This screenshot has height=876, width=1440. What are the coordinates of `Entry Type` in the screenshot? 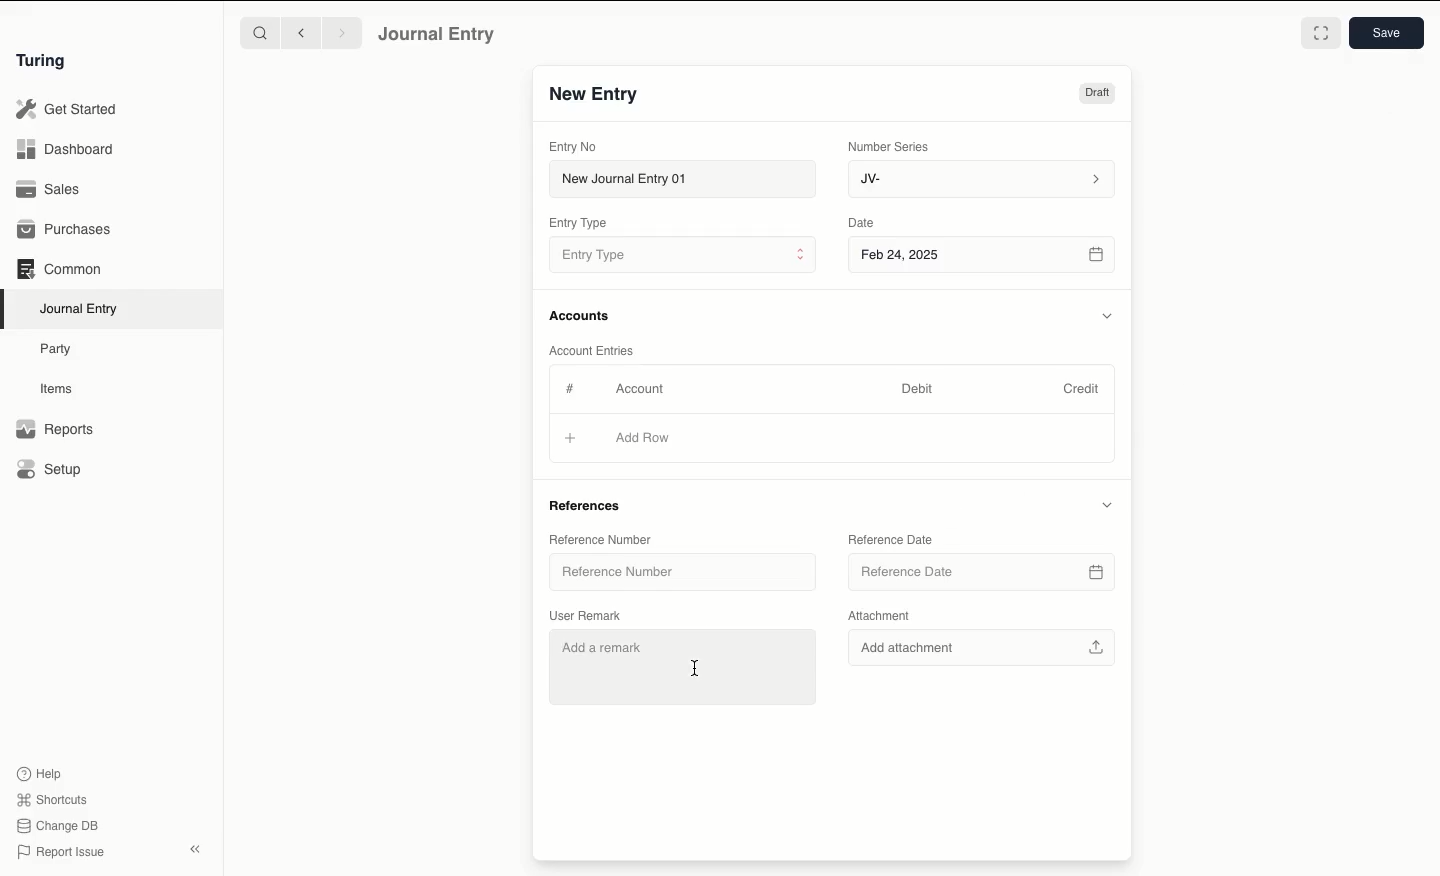 It's located at (578, 223).